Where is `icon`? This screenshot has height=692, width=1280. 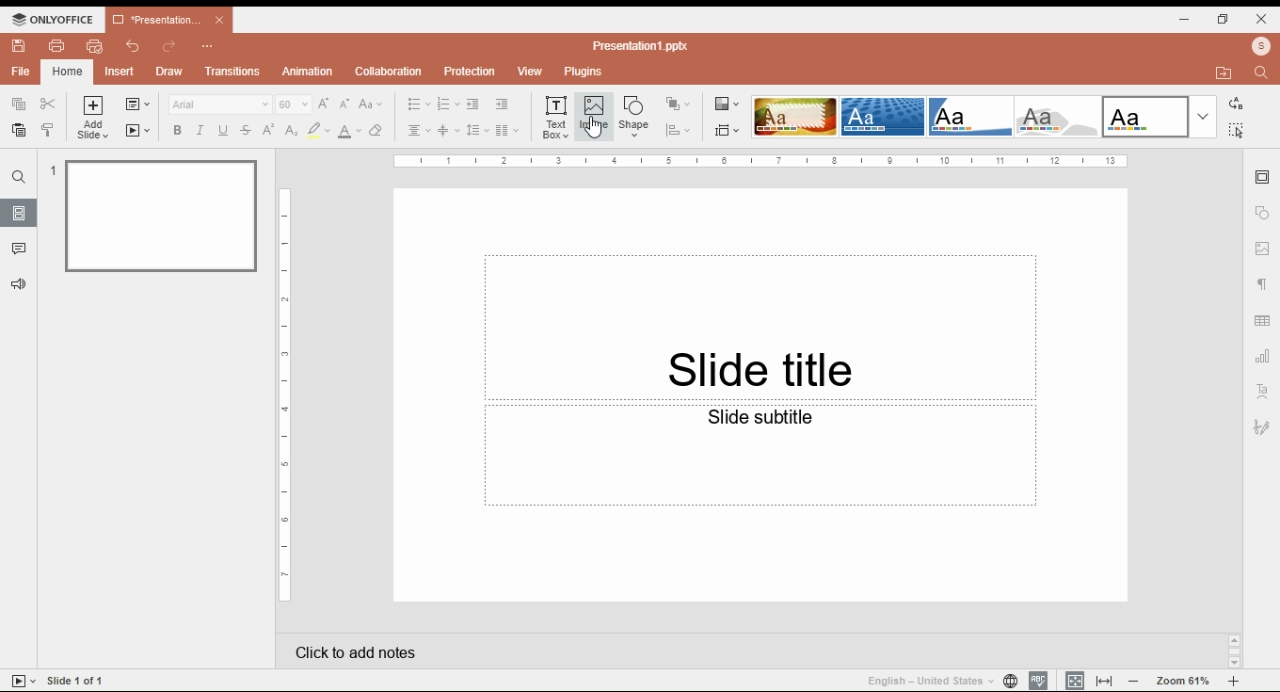 icon is located at coordinates (54, 18).